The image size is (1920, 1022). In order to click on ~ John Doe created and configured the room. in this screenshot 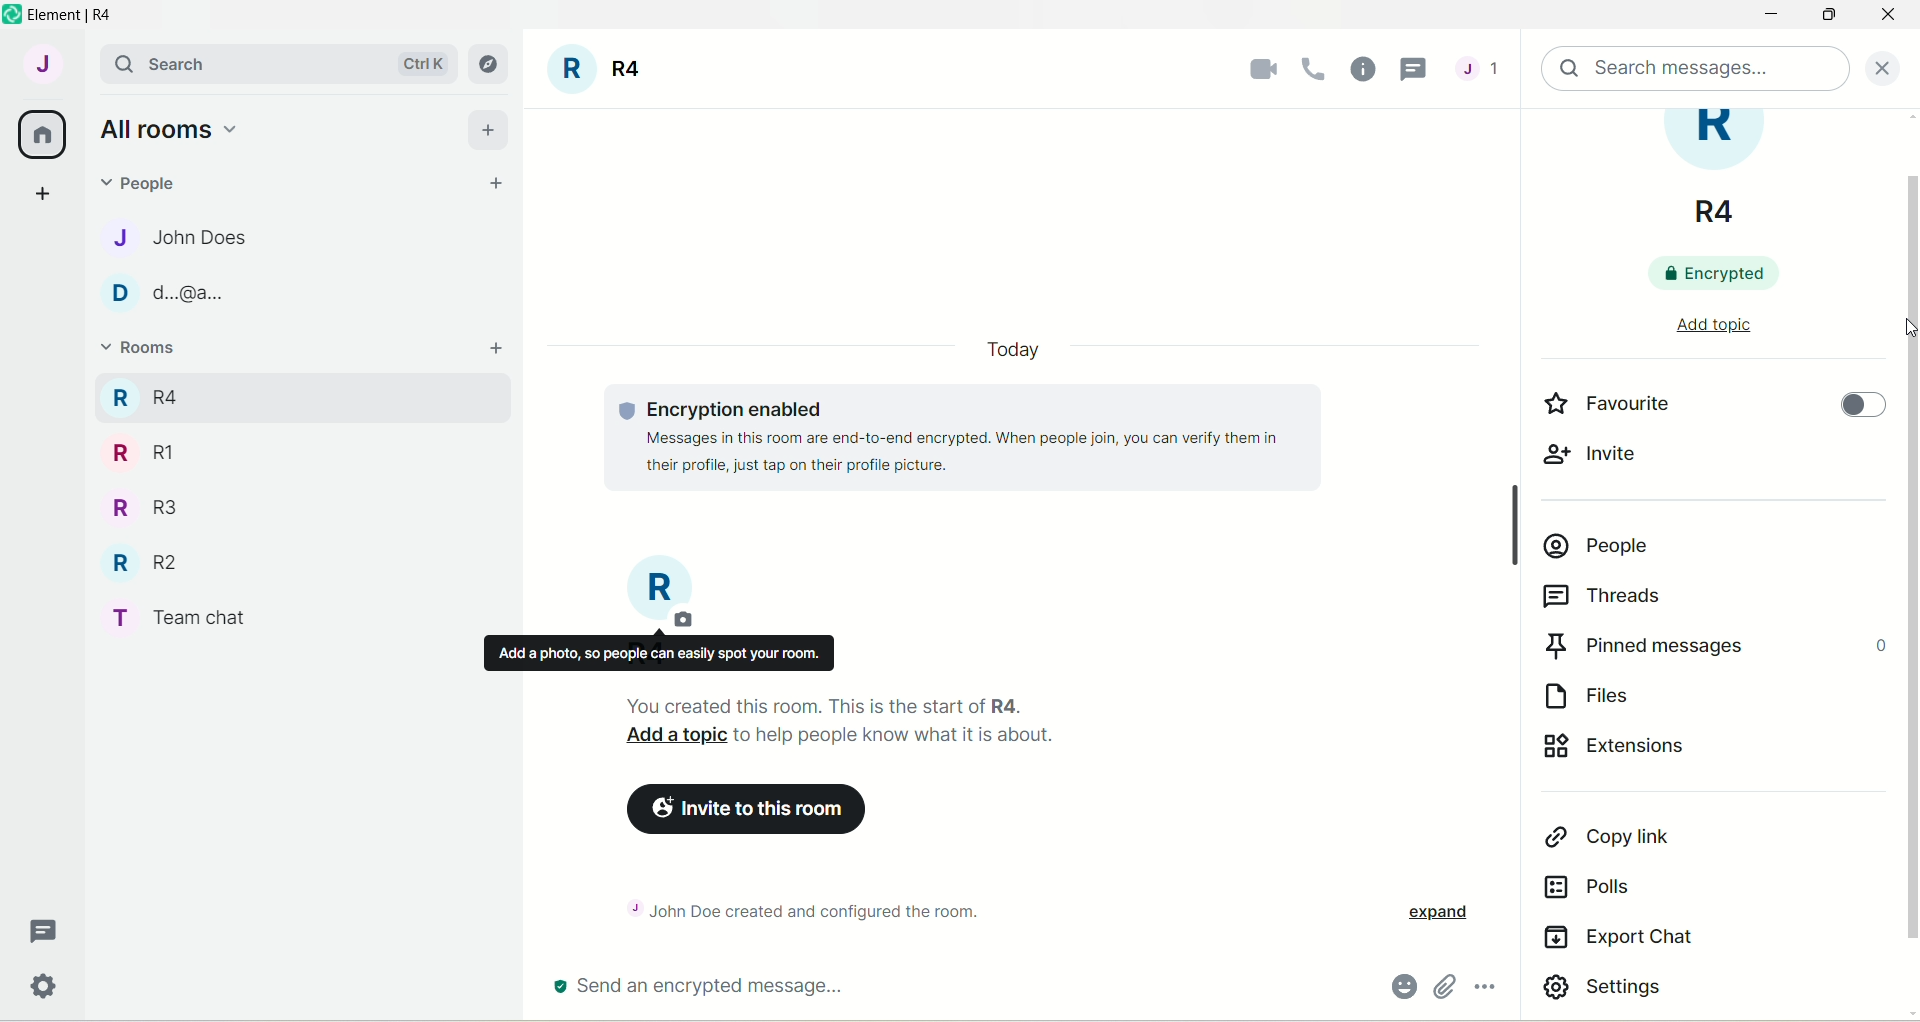, I will do `click(824, 908)`.